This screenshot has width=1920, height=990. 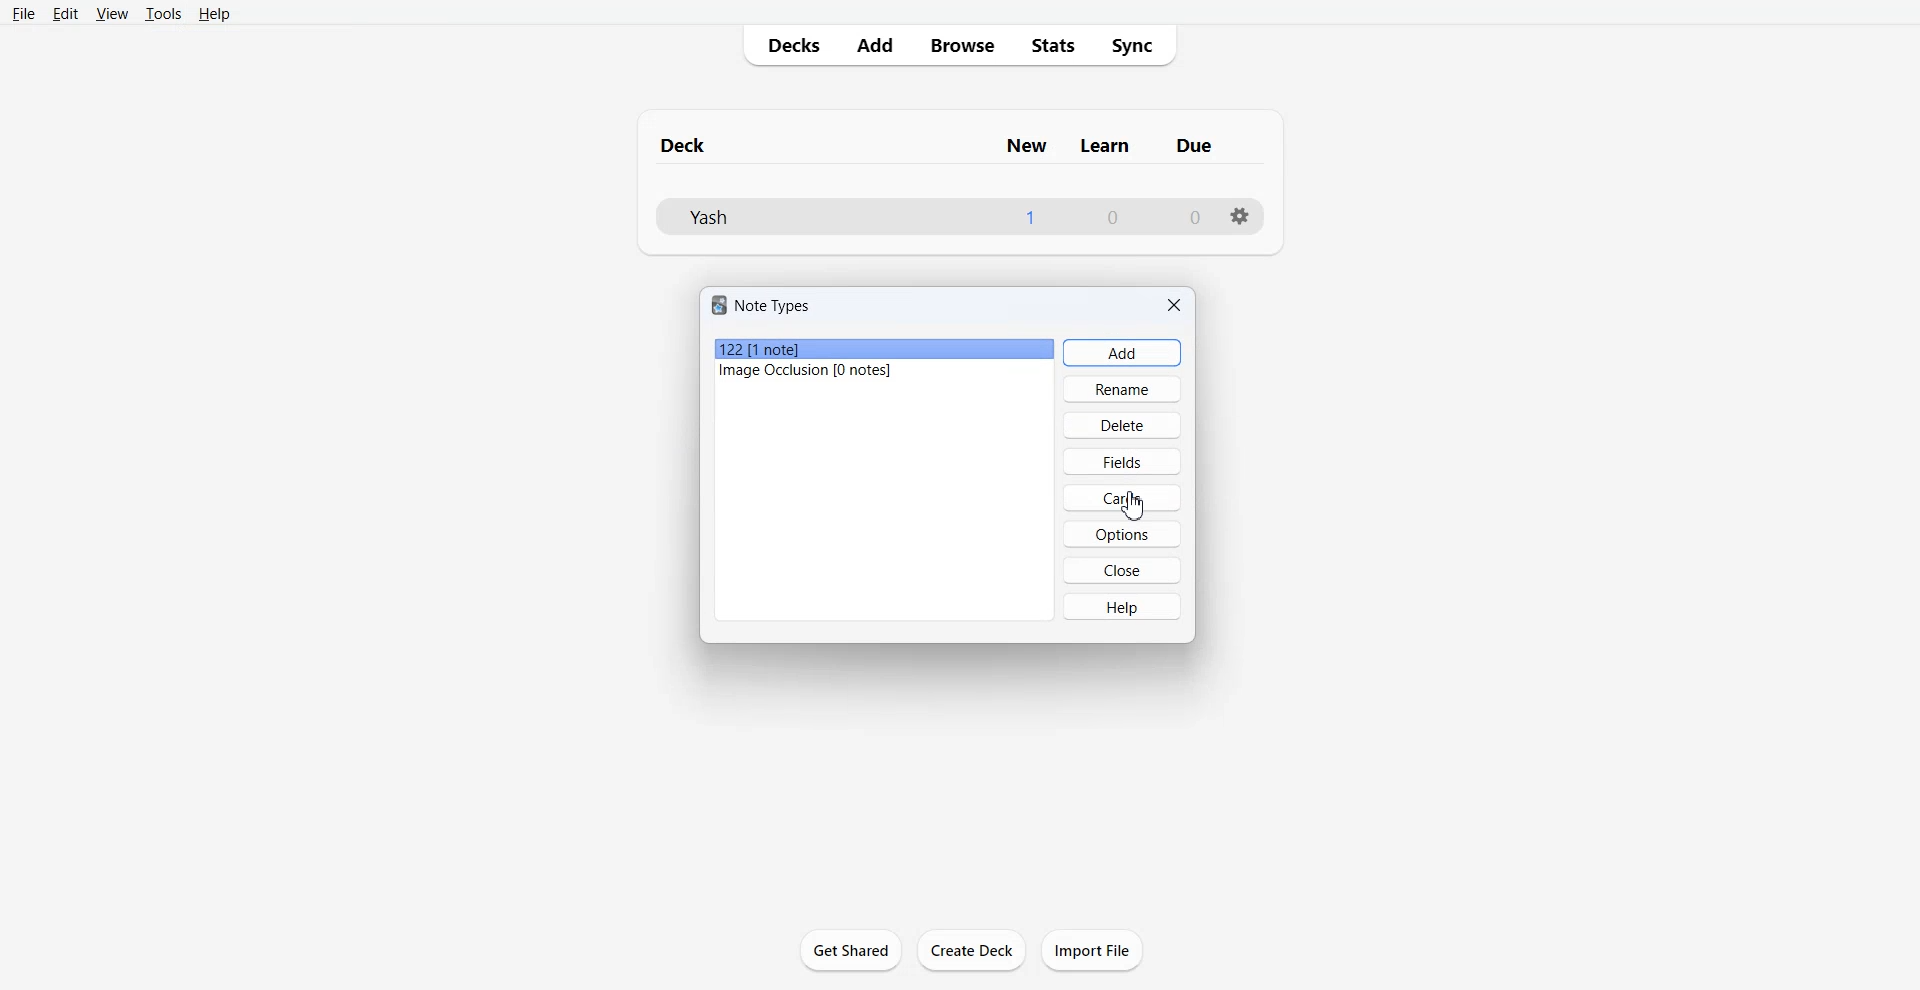 I want to click on Browser, so click(x=961, y=46).